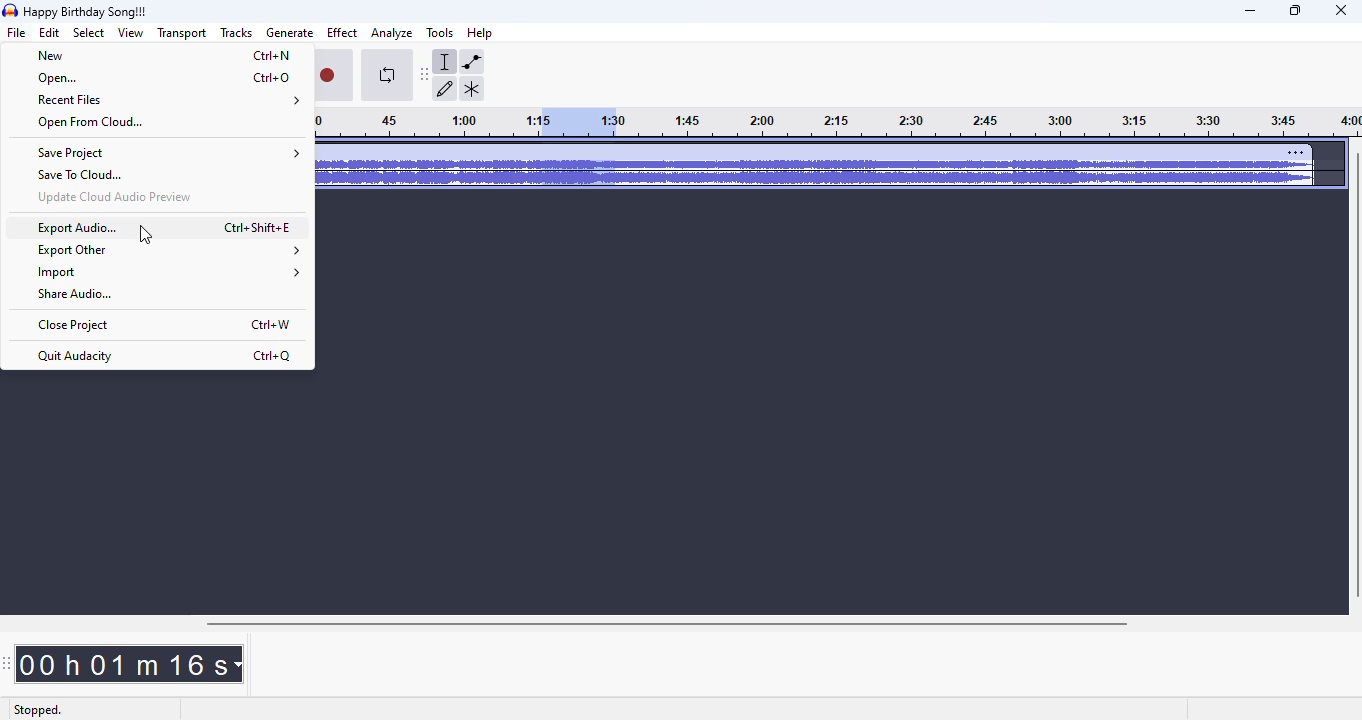 This screenshot has width=1362, height=720. I want to click on draw tool, so click(449, 91).